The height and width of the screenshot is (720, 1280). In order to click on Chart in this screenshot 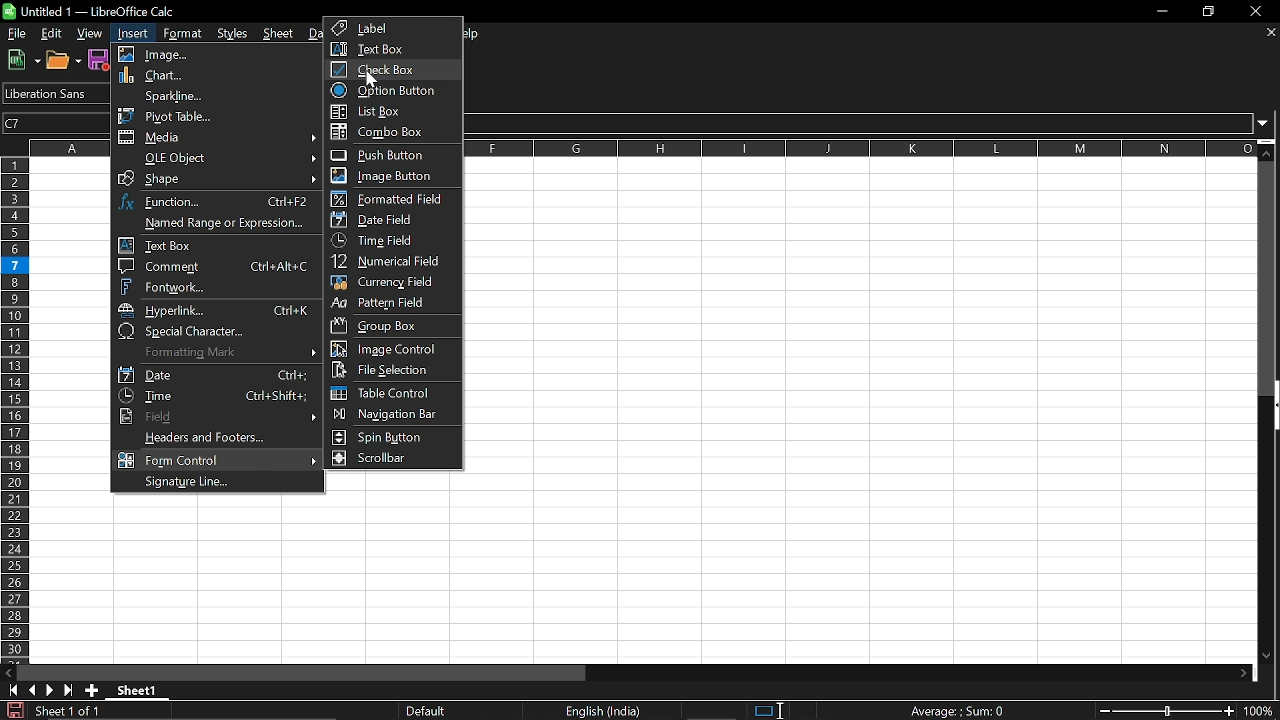, I will do `click(213, 76)`.